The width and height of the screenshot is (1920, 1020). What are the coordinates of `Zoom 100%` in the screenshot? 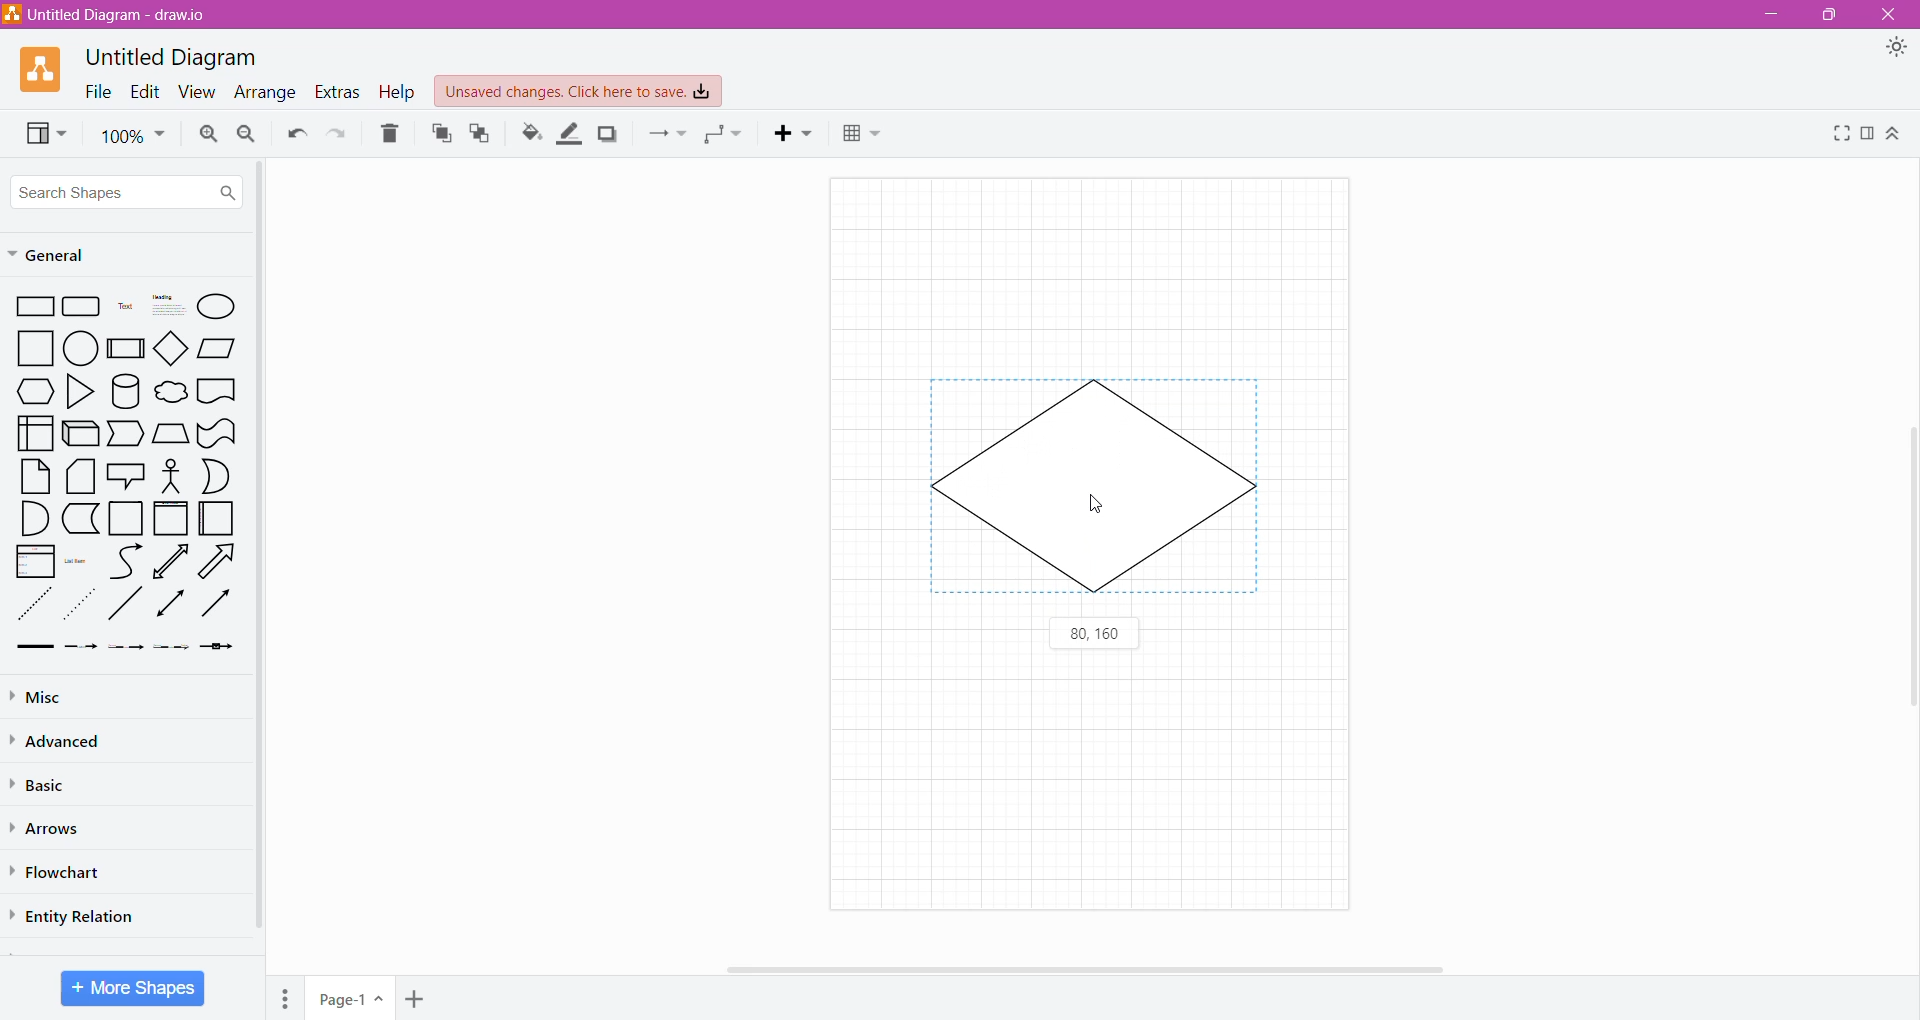 It's located at (133, 136).